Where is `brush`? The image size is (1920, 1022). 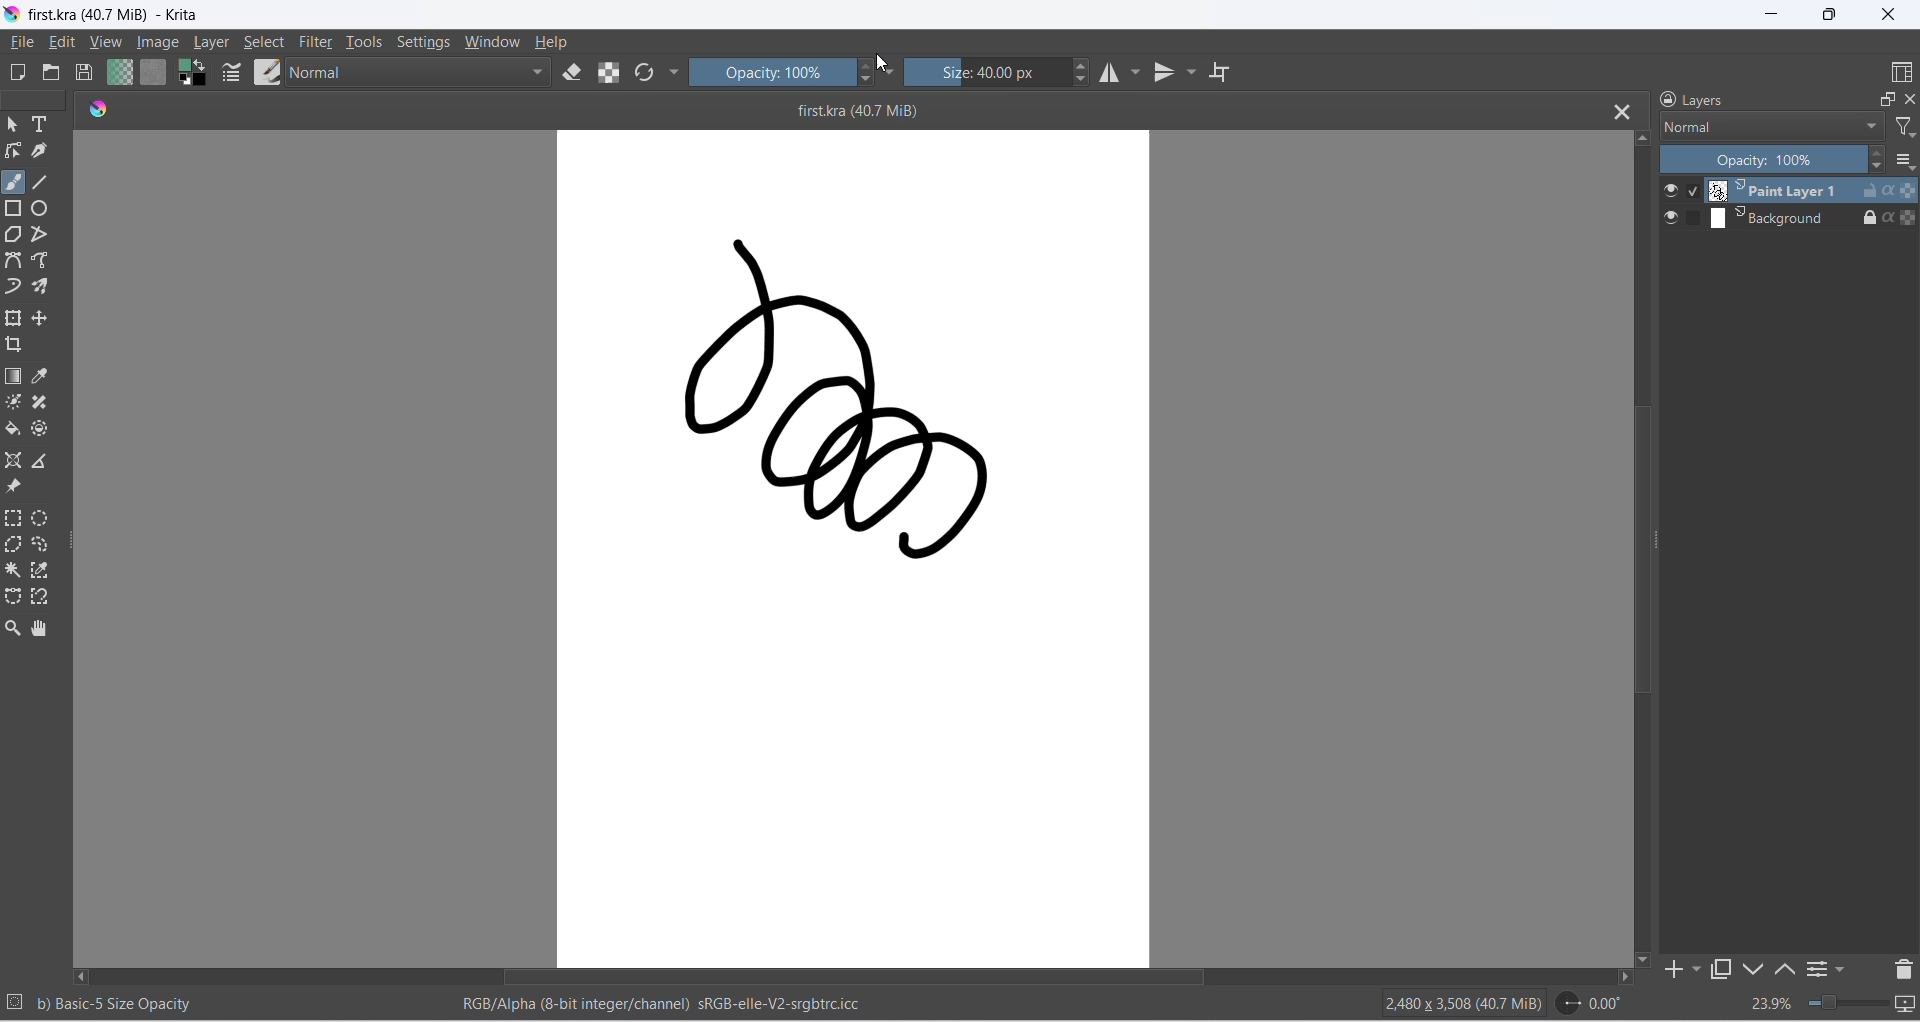 brush is located at coordinates (13, 182).